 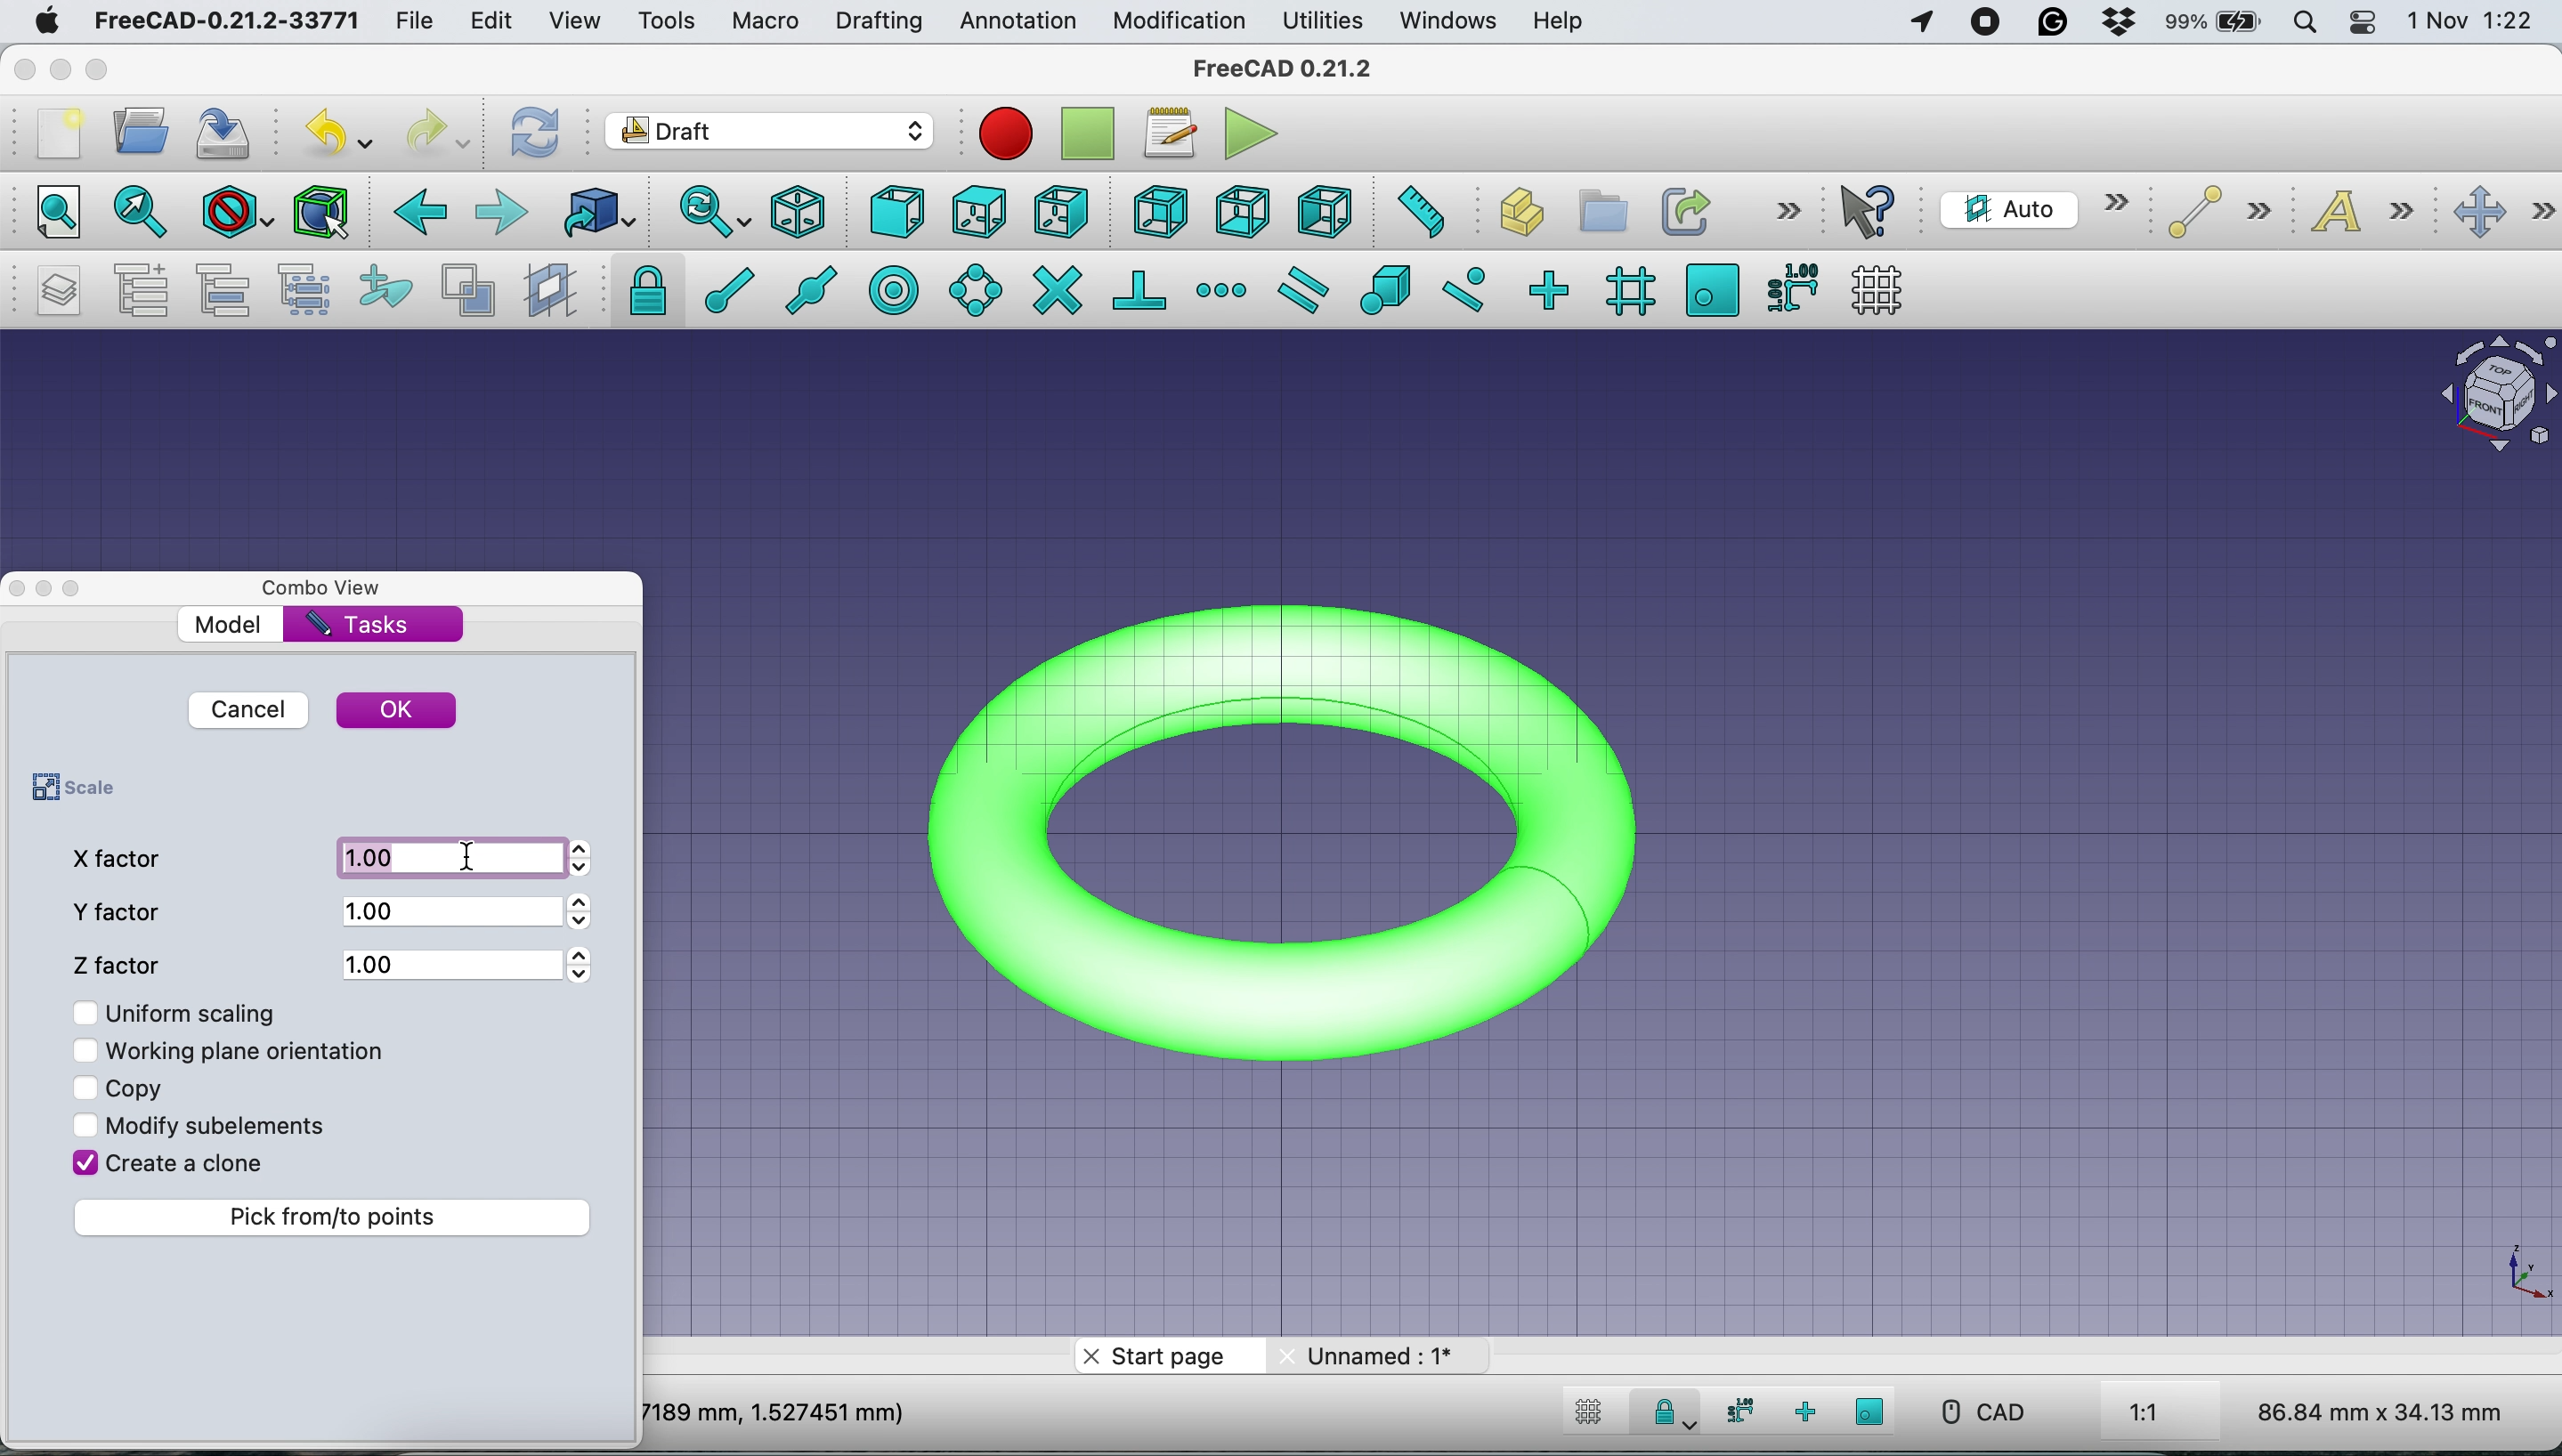 I want to click on 1.00, so click(x=447, y=856).